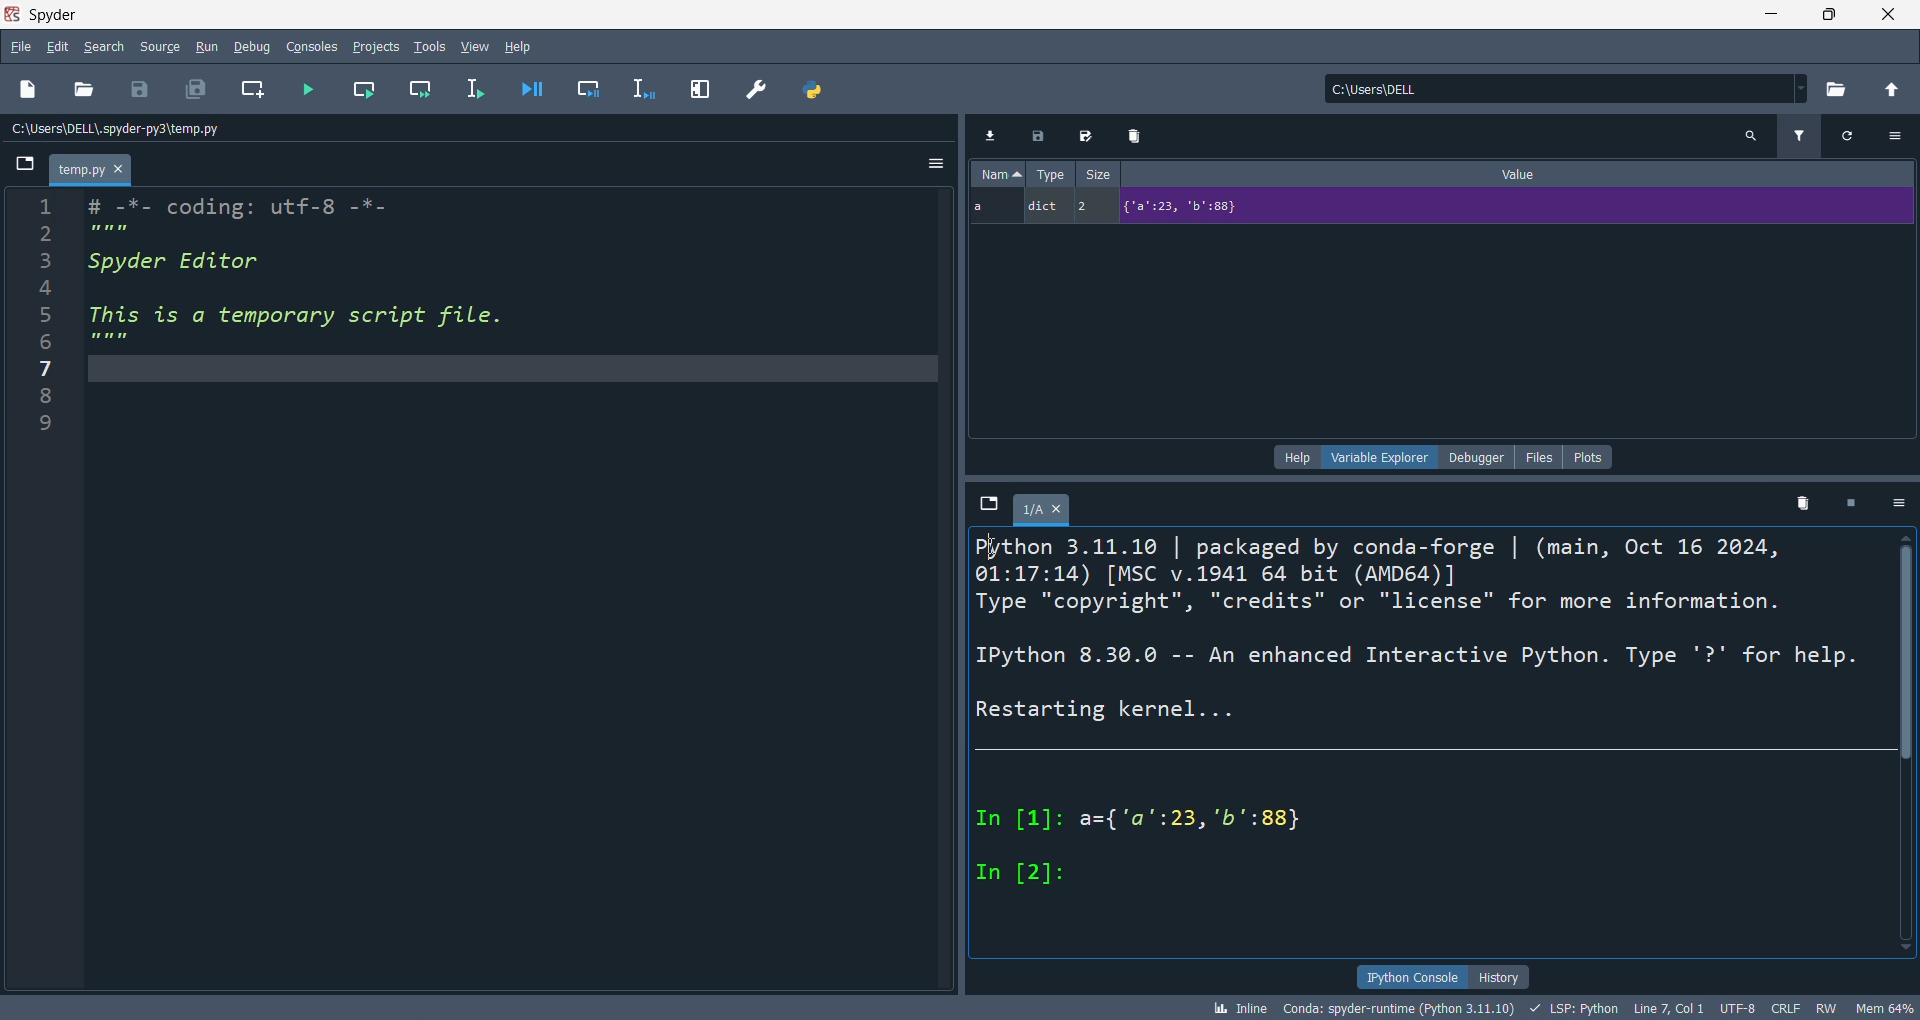 This screenshot has width=1920, height=1020. Describe the element at coordinates (1908, 750) in the screenshot. I see `scroll bar` at that location.